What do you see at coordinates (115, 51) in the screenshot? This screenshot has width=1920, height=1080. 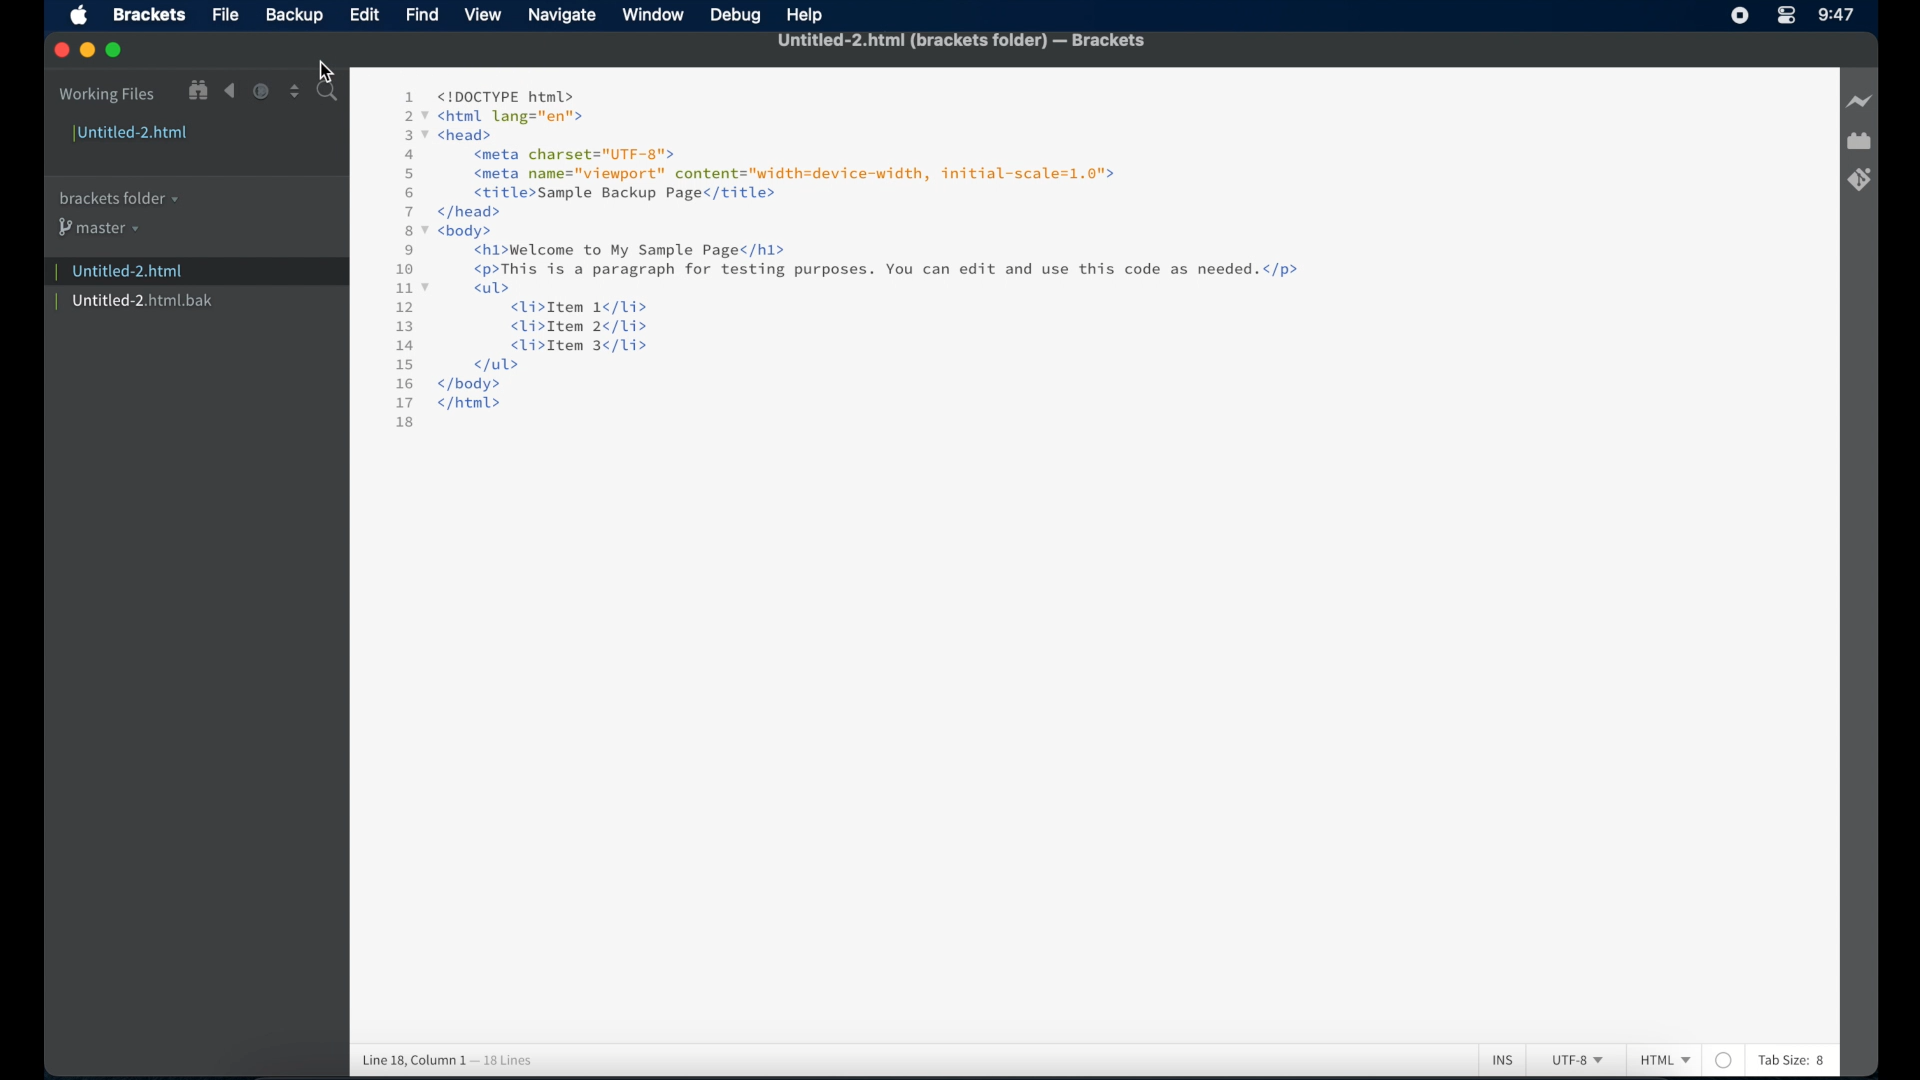 I see `maximize` at bounding box center [115, 51].